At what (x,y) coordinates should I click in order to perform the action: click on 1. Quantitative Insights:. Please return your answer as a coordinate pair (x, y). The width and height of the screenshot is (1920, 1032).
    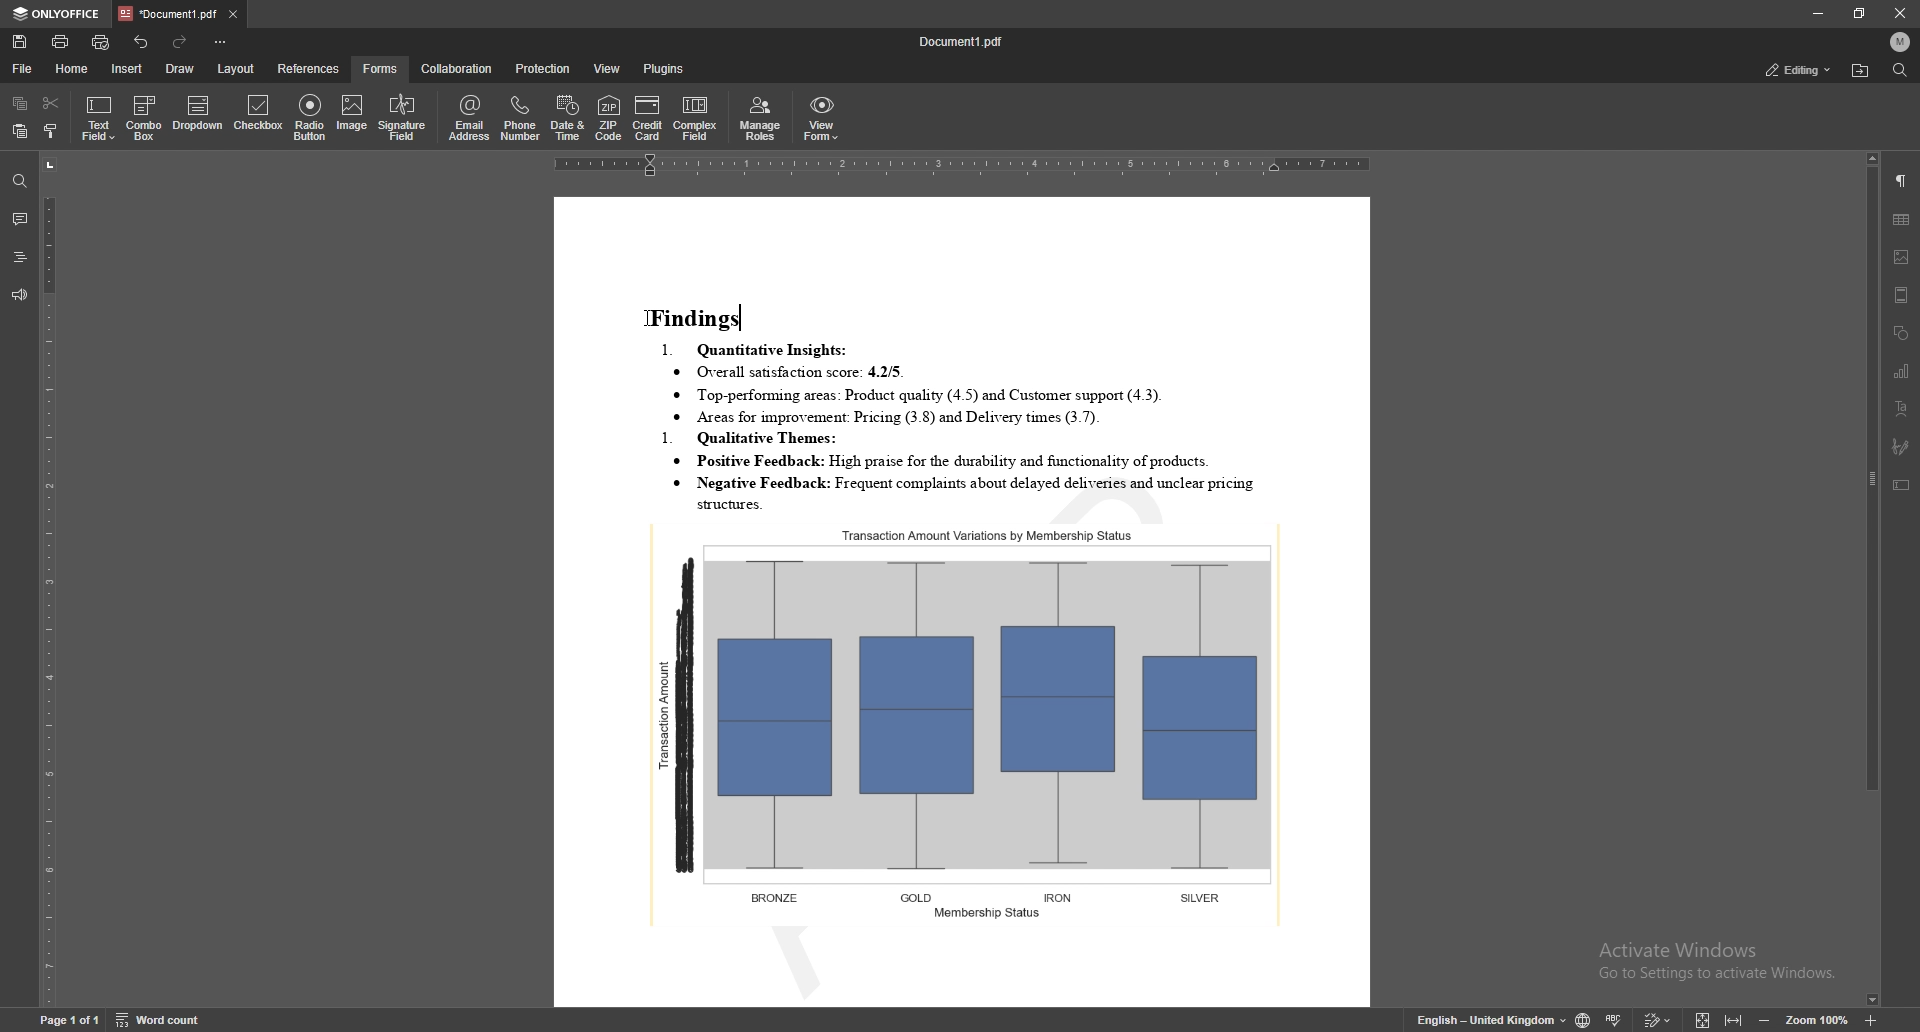
    Looking at the image, I should click on (761, 349).